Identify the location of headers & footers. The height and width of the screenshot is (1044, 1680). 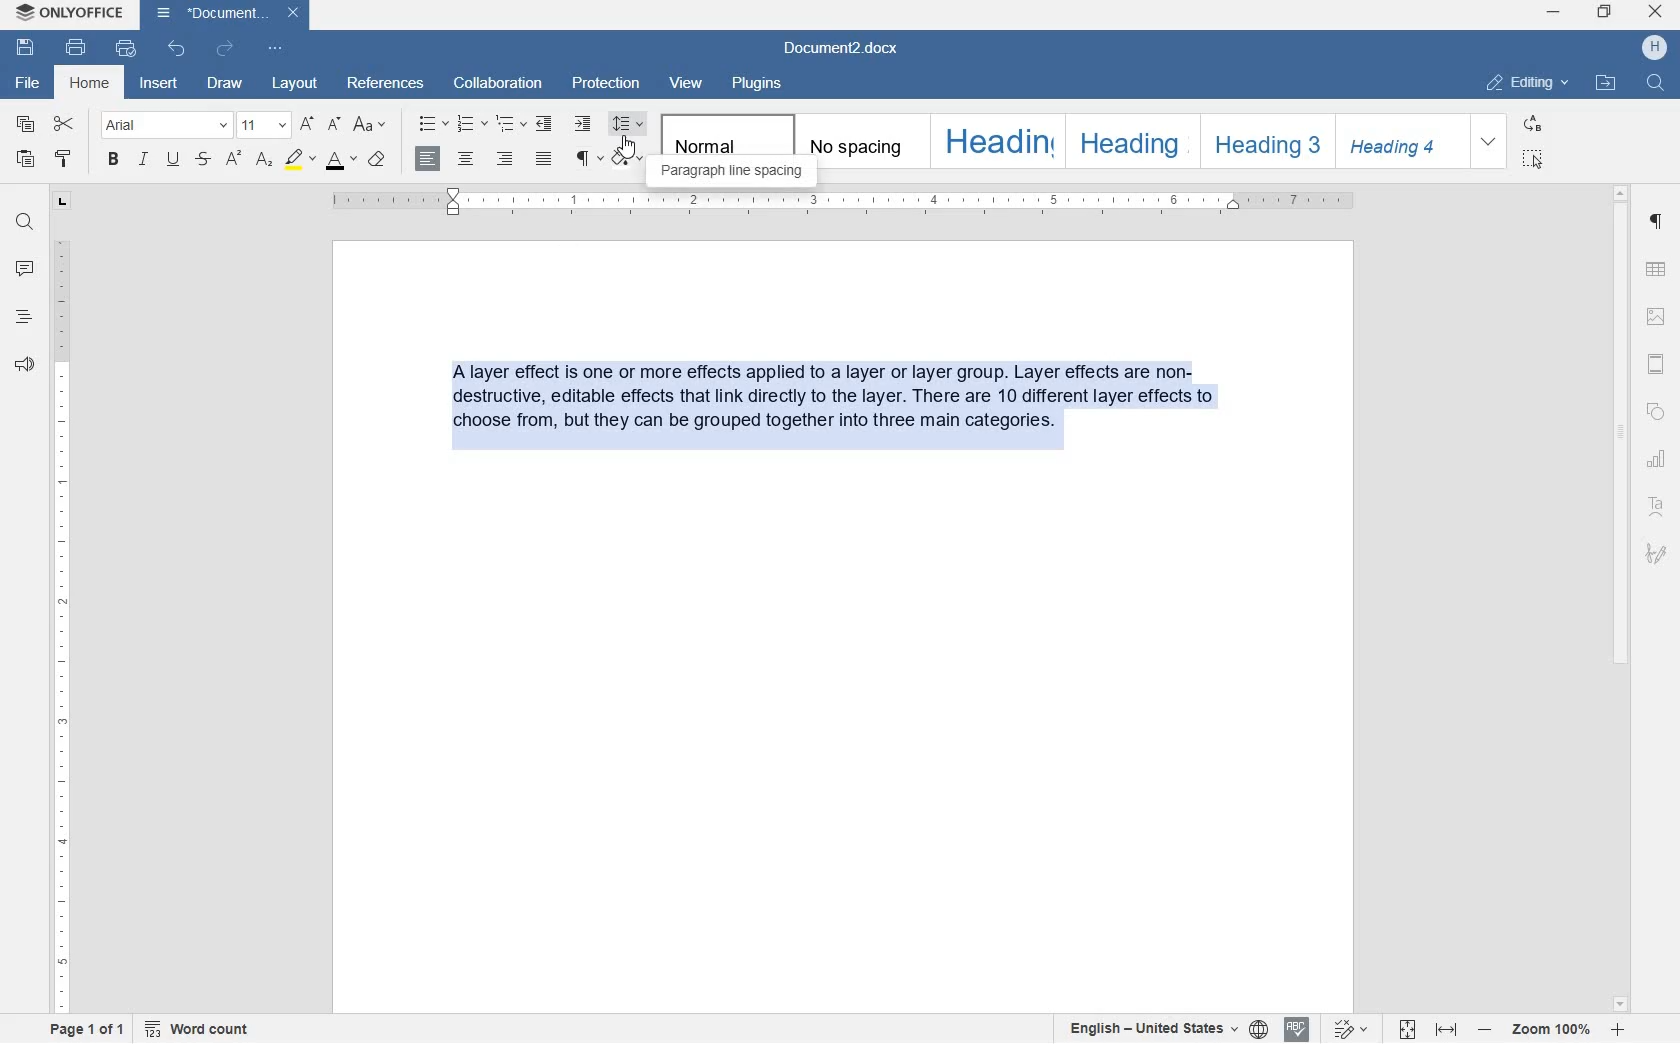
(1657, 363).